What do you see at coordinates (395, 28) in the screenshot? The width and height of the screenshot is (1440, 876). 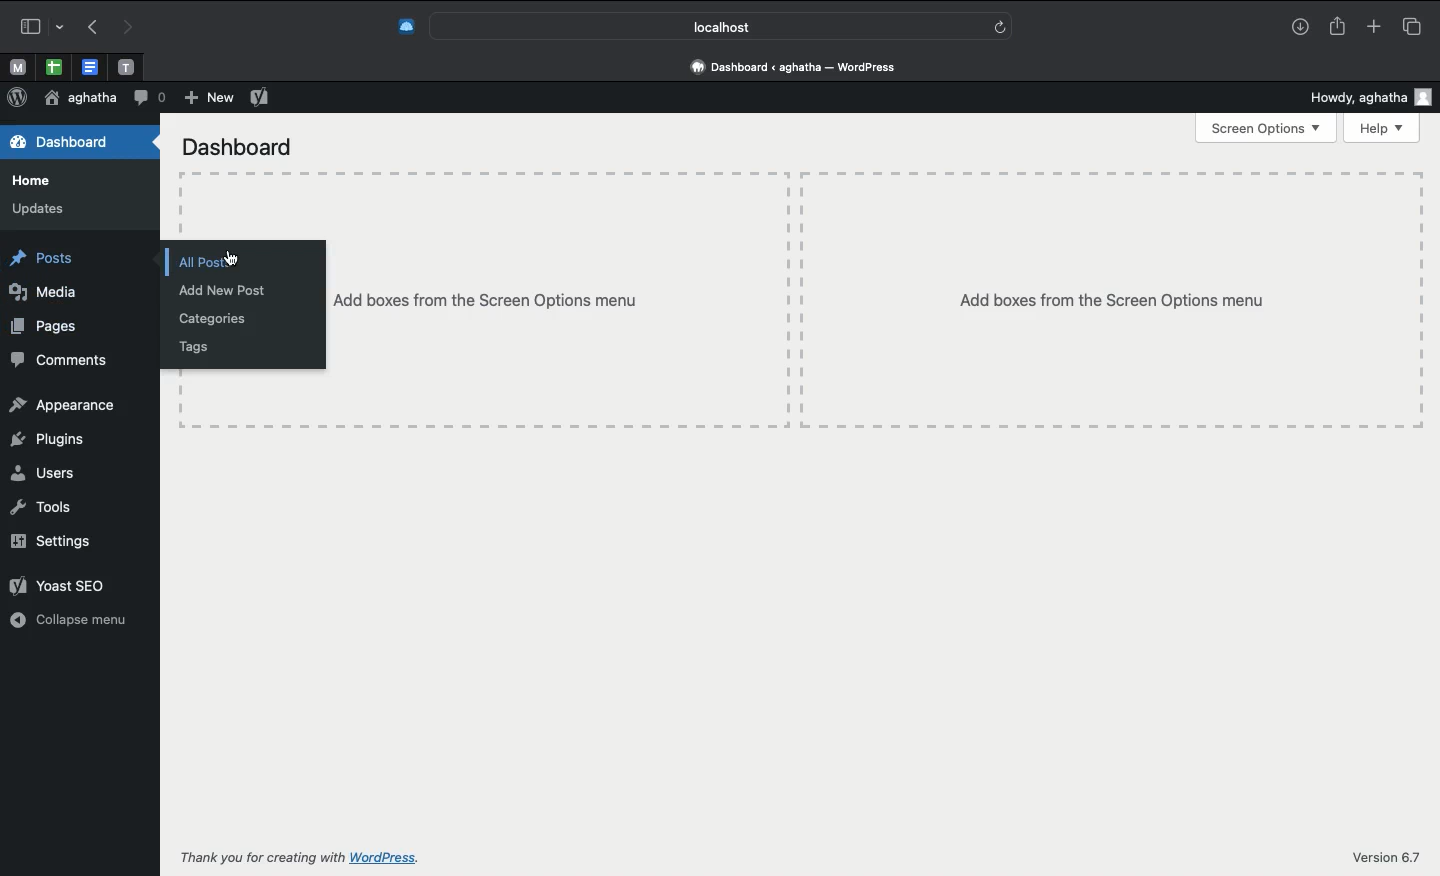 I see `Extensions` at bounding box center [395, 28].